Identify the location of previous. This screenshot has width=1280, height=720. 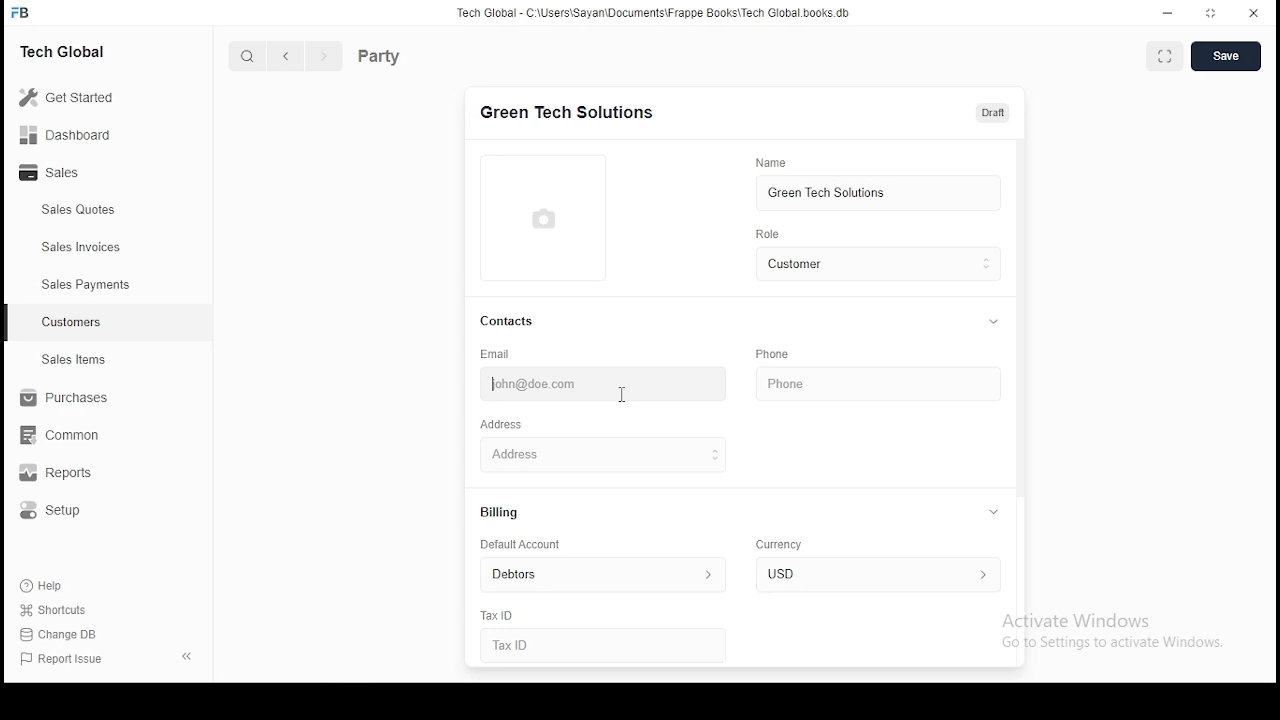
(286, 56).